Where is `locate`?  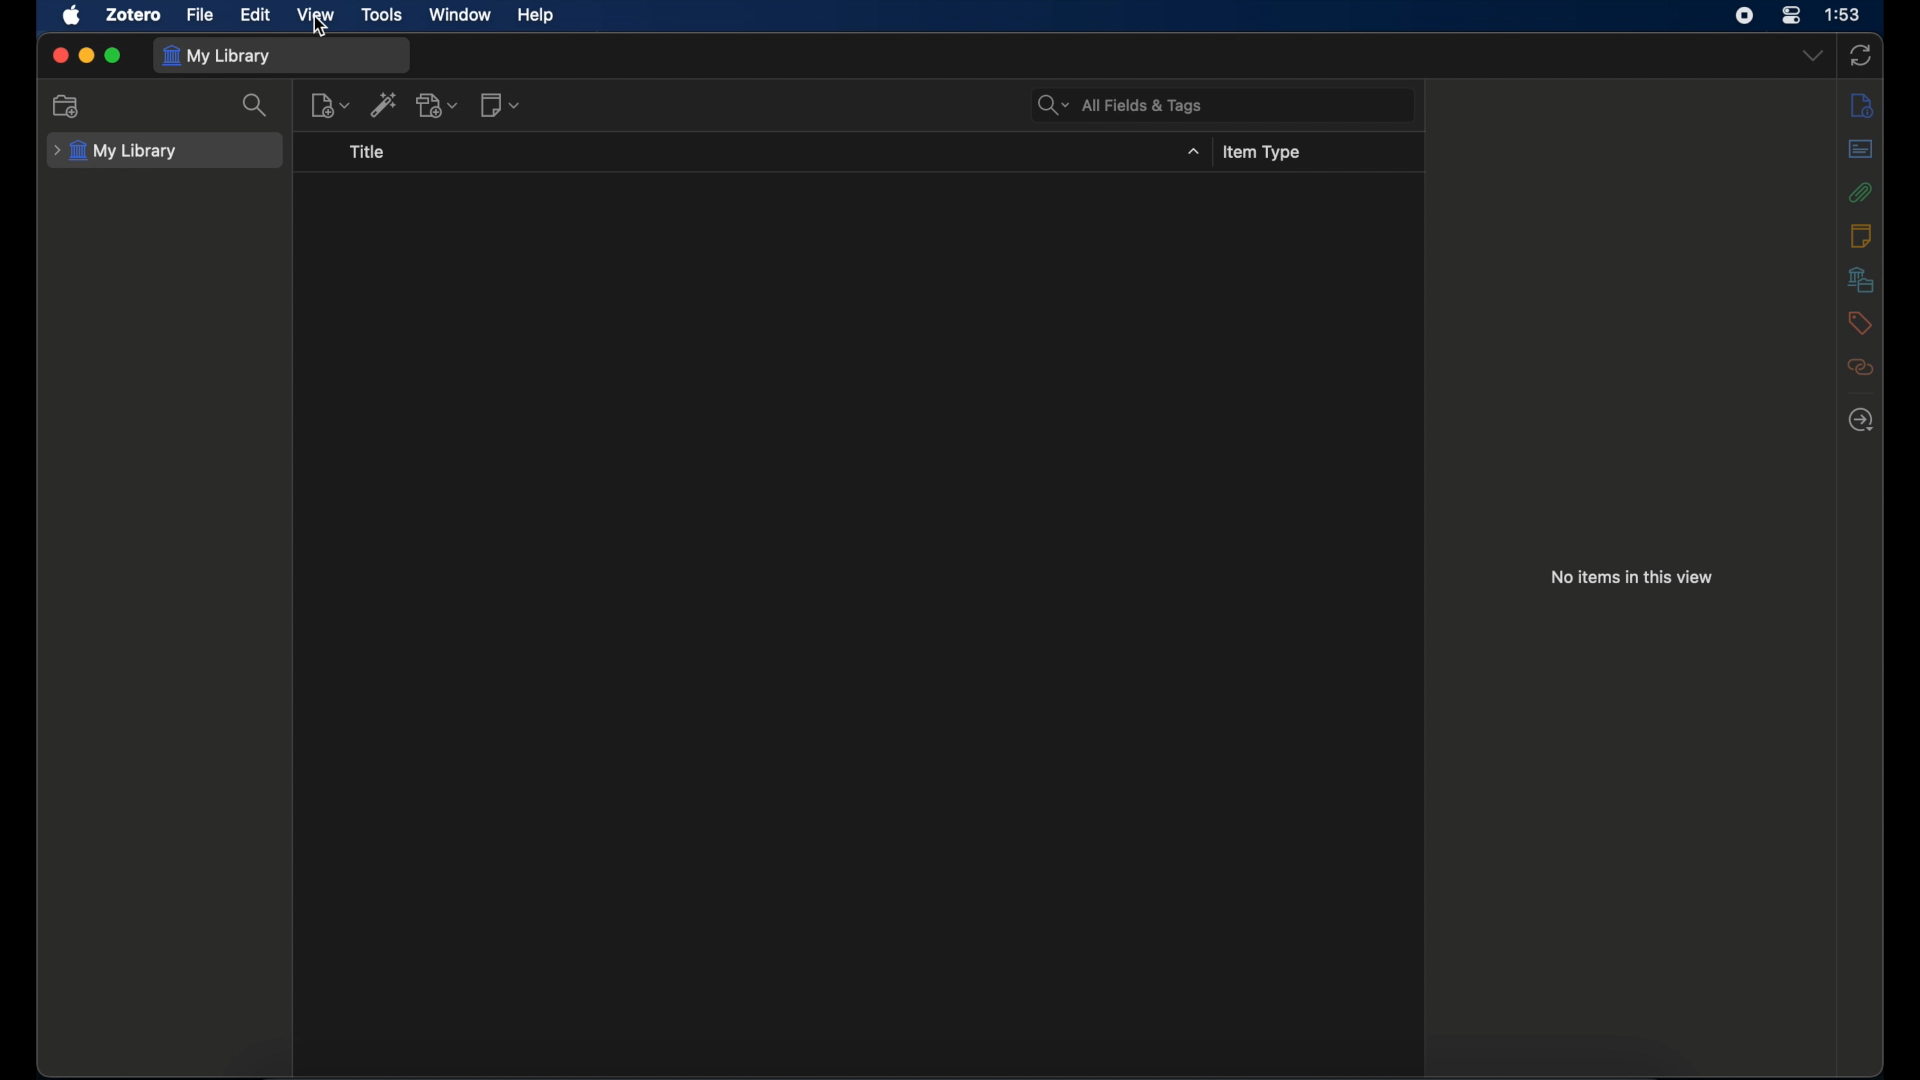 locate is located at coordinates (1862, 421).